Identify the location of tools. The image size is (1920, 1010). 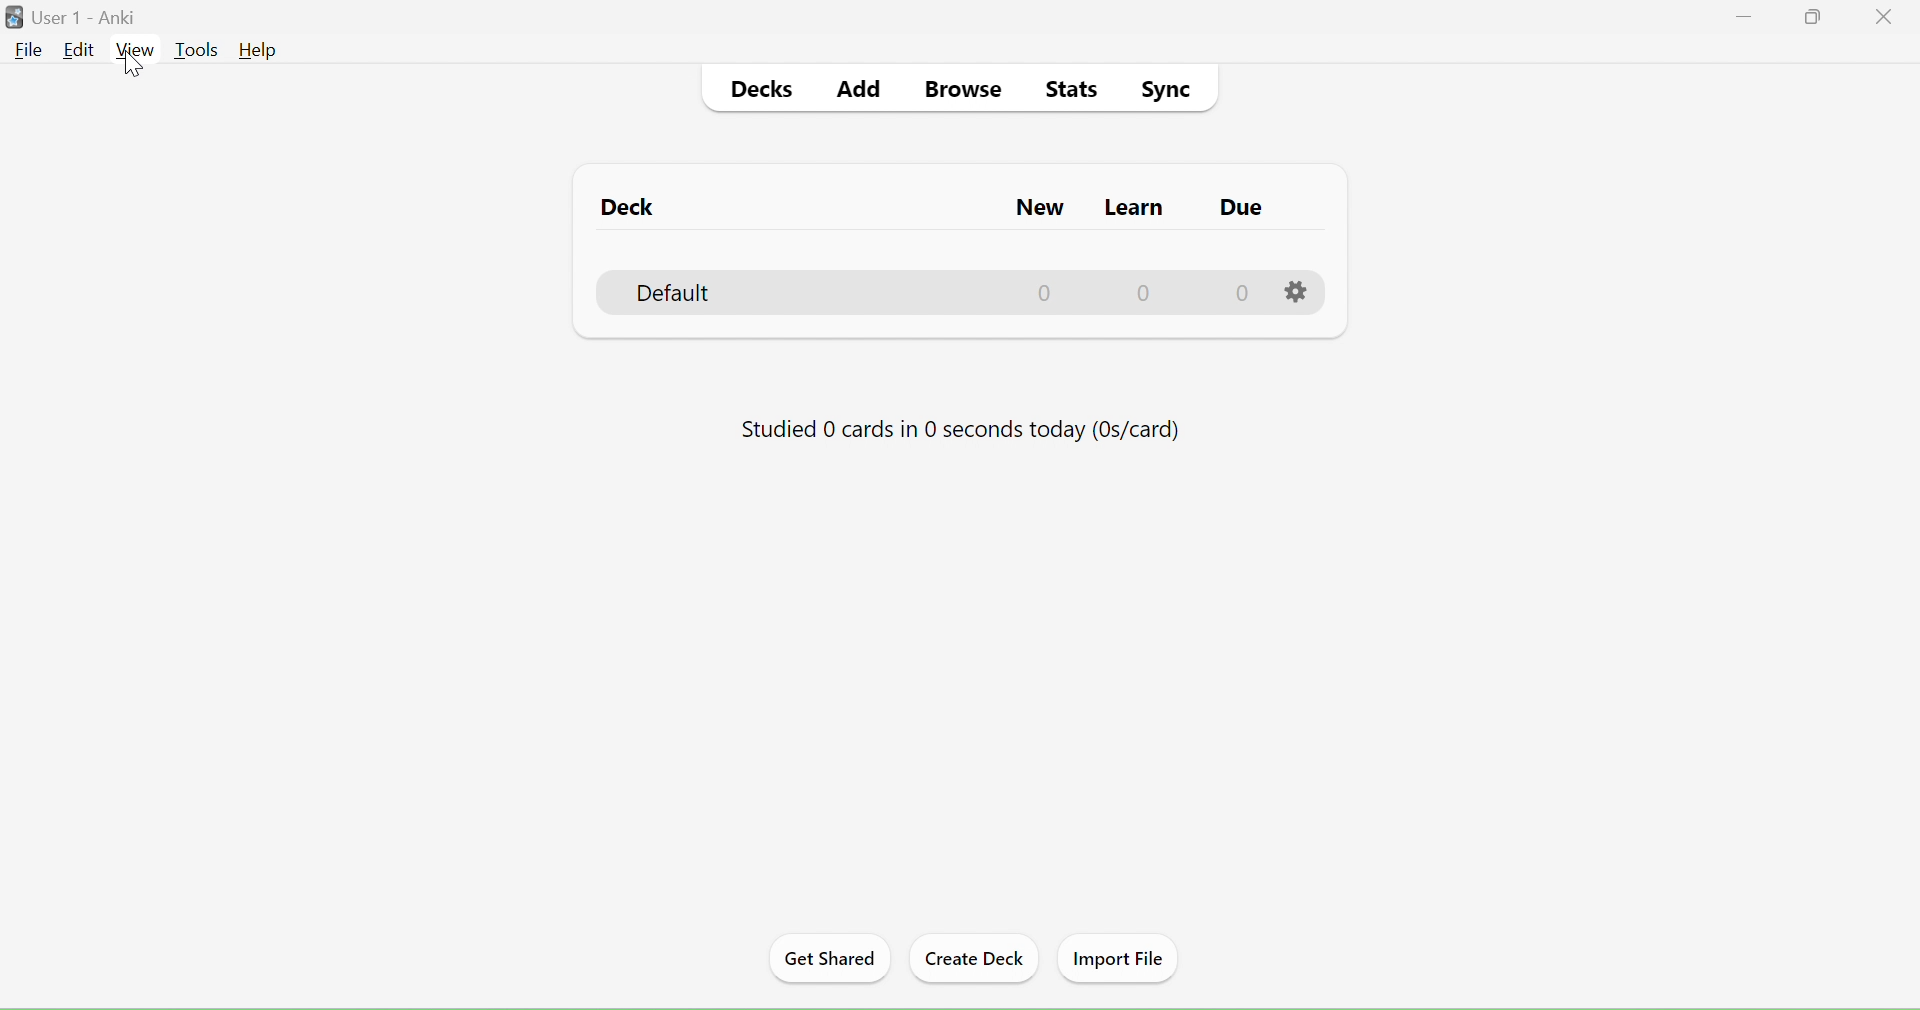
(197, 50).